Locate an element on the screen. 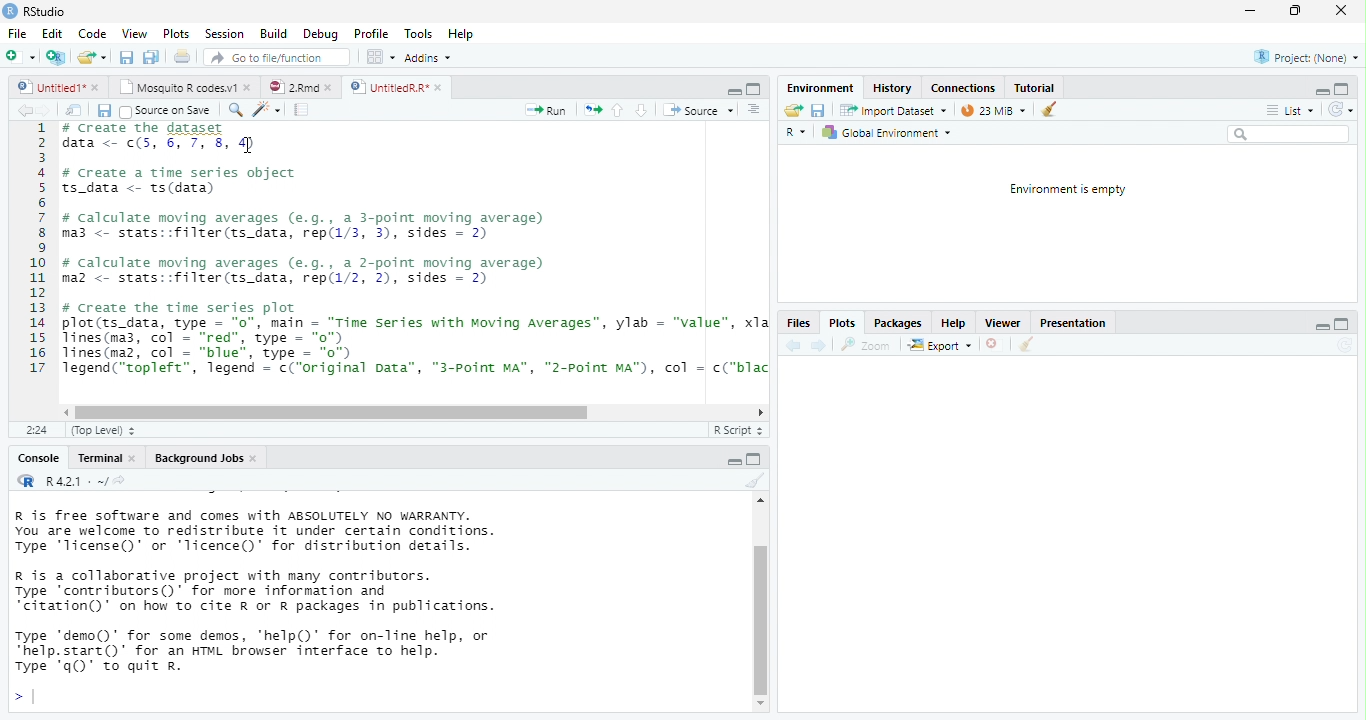 The image size is (1366, 720). wrokspace pan is located at coordinates (379, 57).